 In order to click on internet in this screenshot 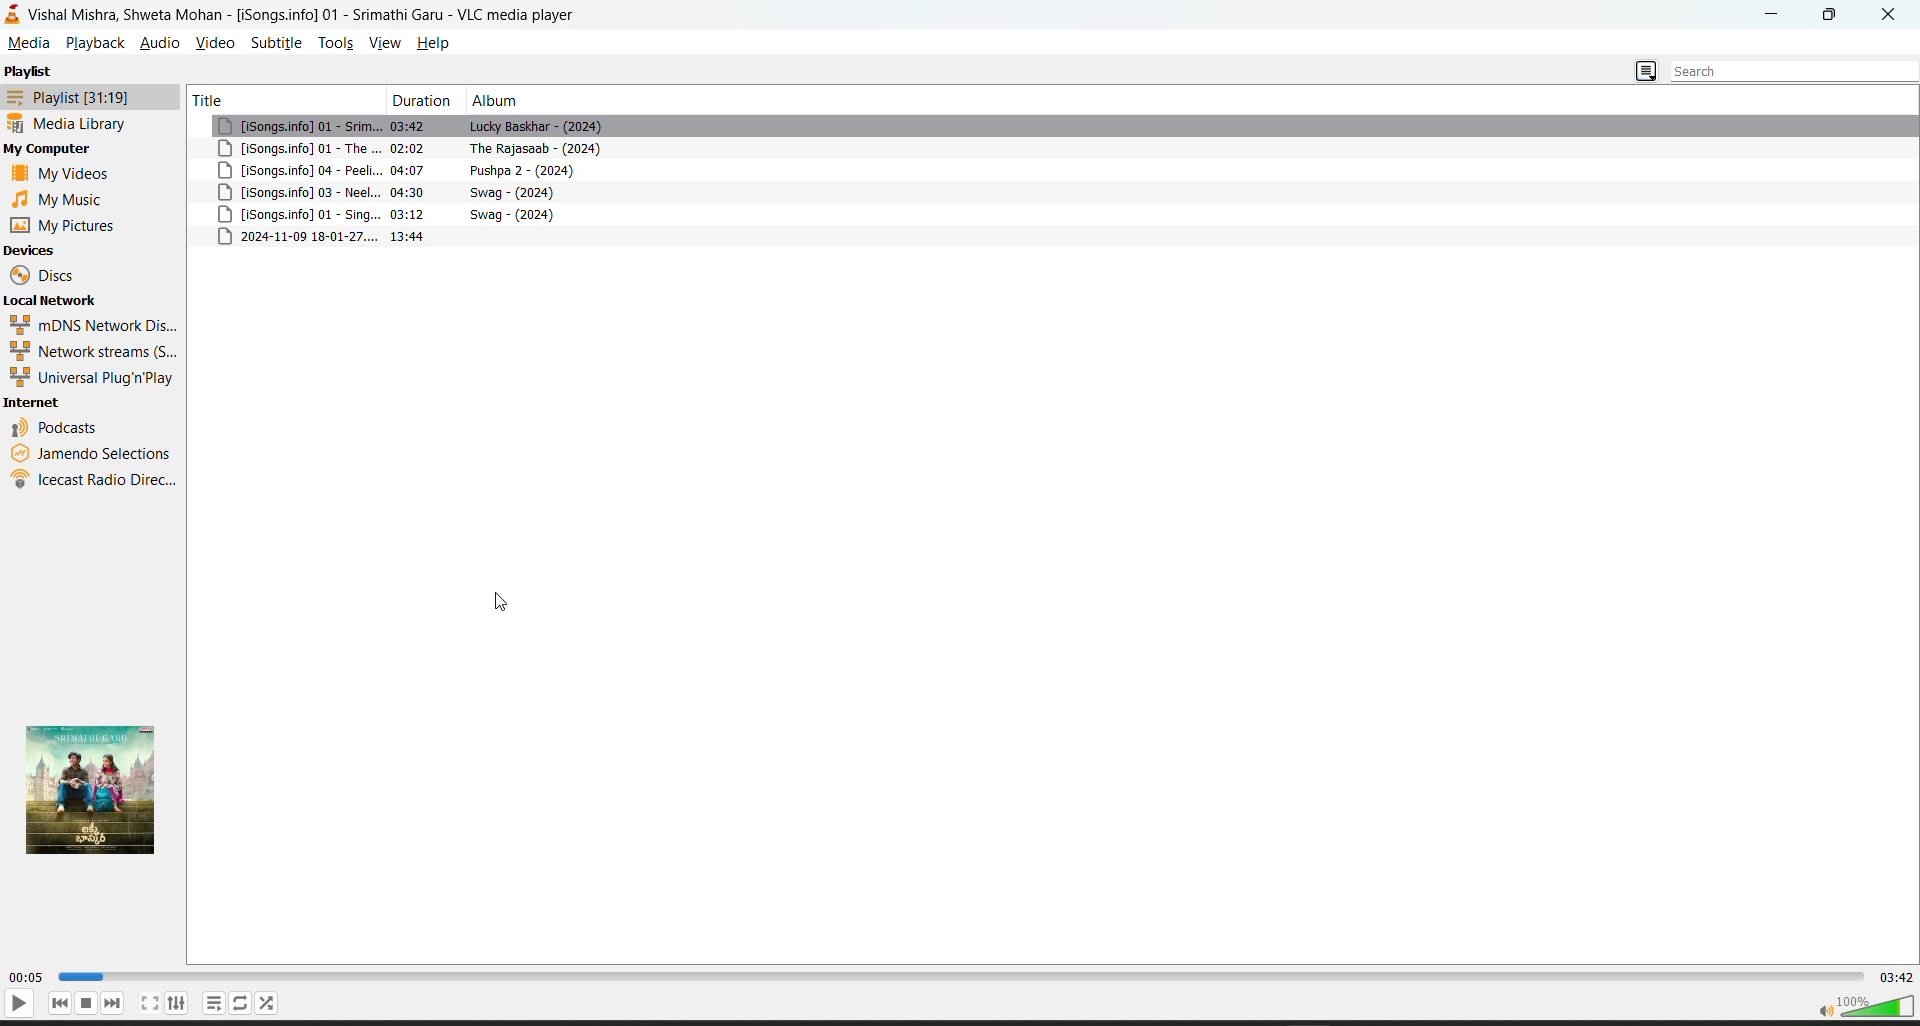, I will do `click(37, 402)`.